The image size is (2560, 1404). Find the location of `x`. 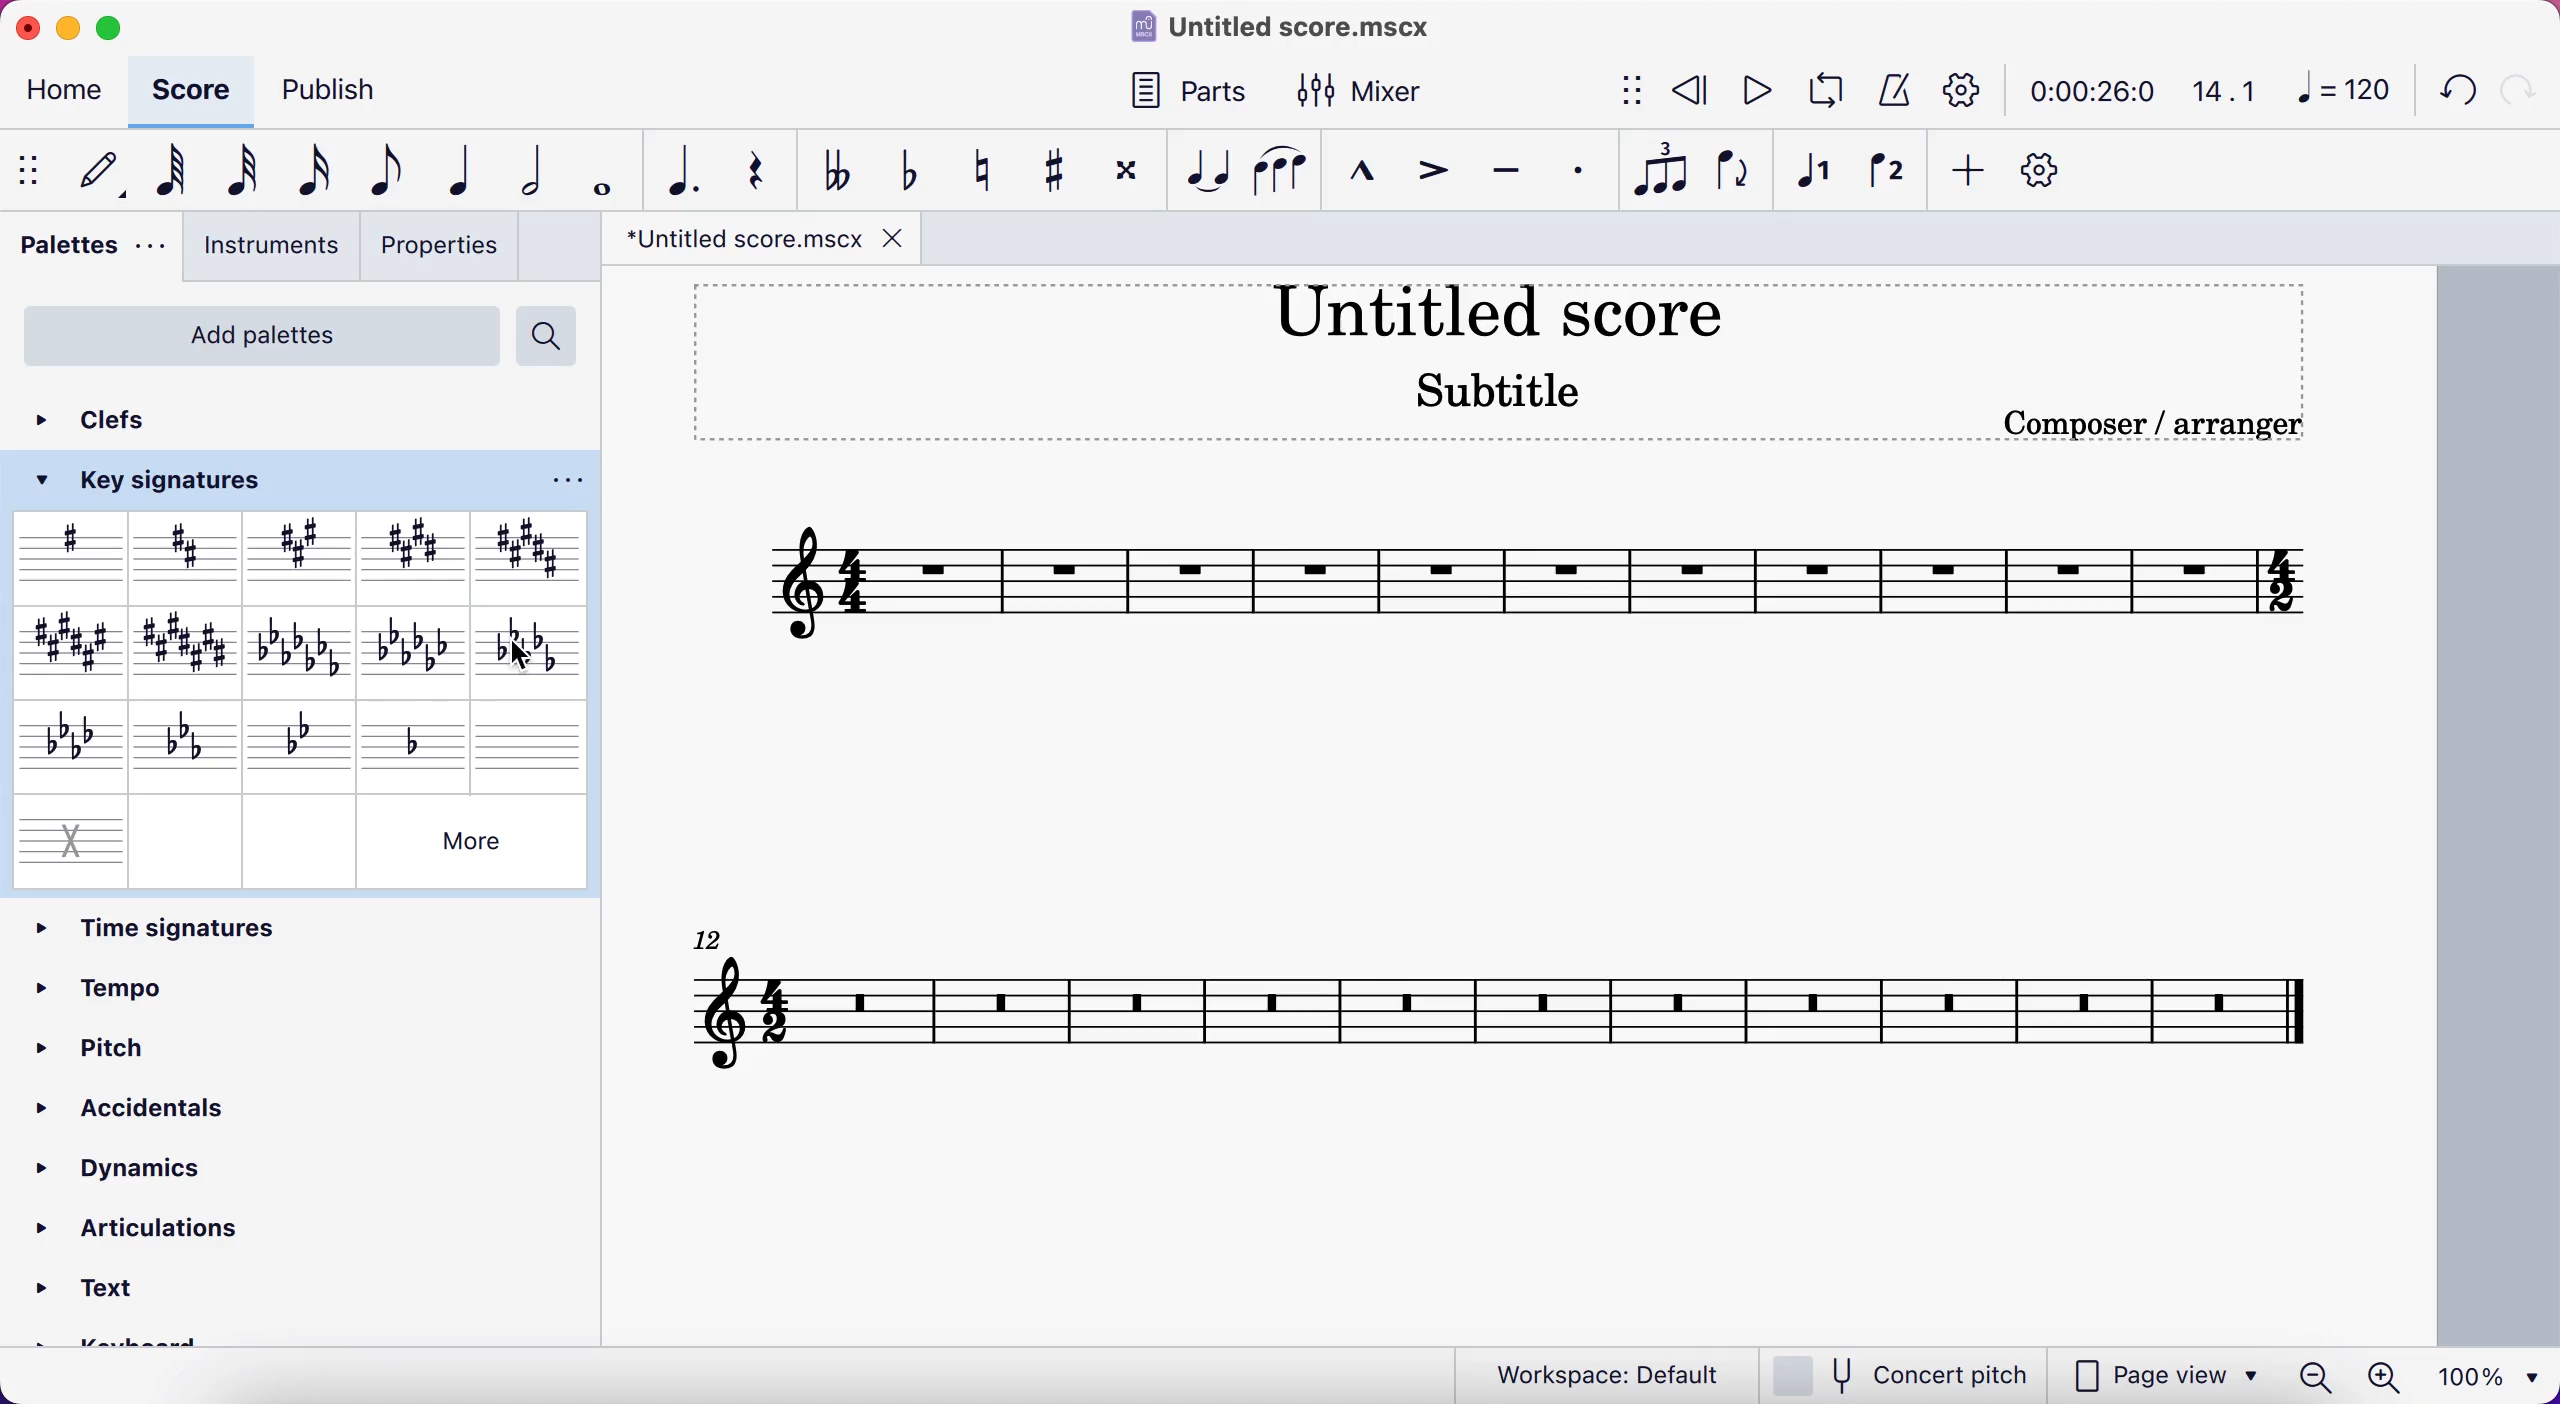

x is located at coordinates (68, 835).